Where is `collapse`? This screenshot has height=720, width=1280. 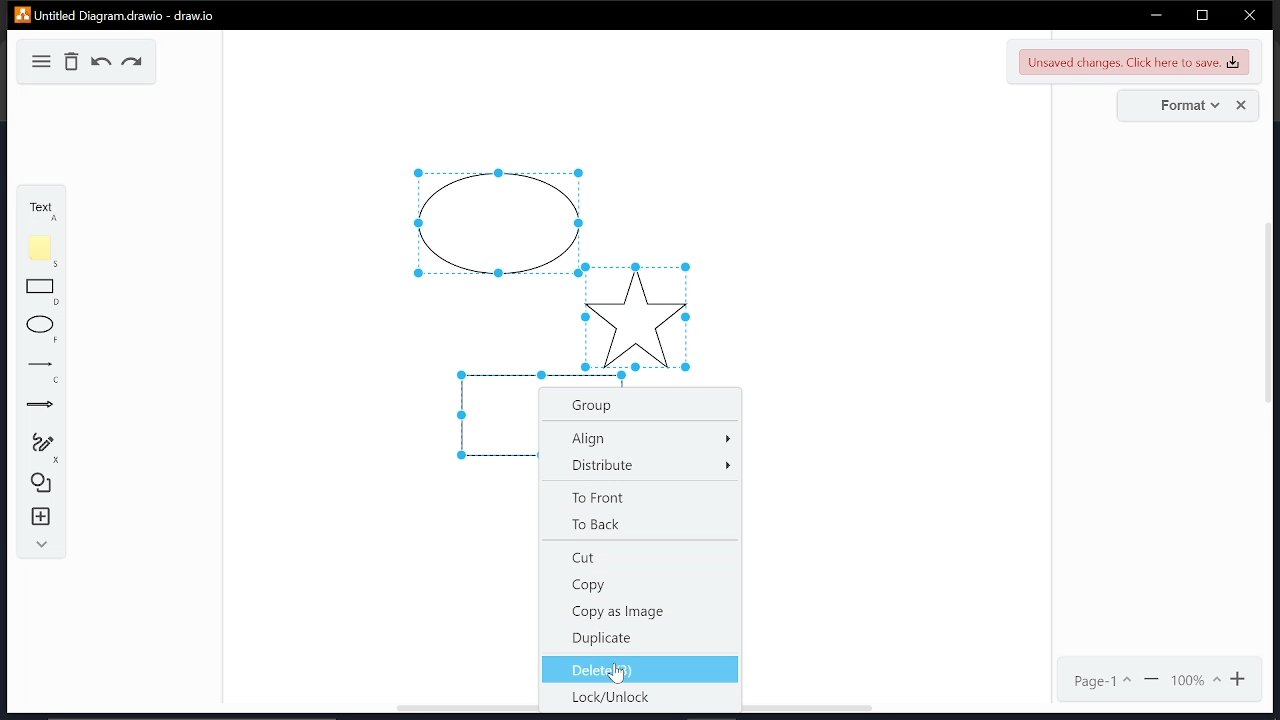
collapse is located at coordinates (39, 545).